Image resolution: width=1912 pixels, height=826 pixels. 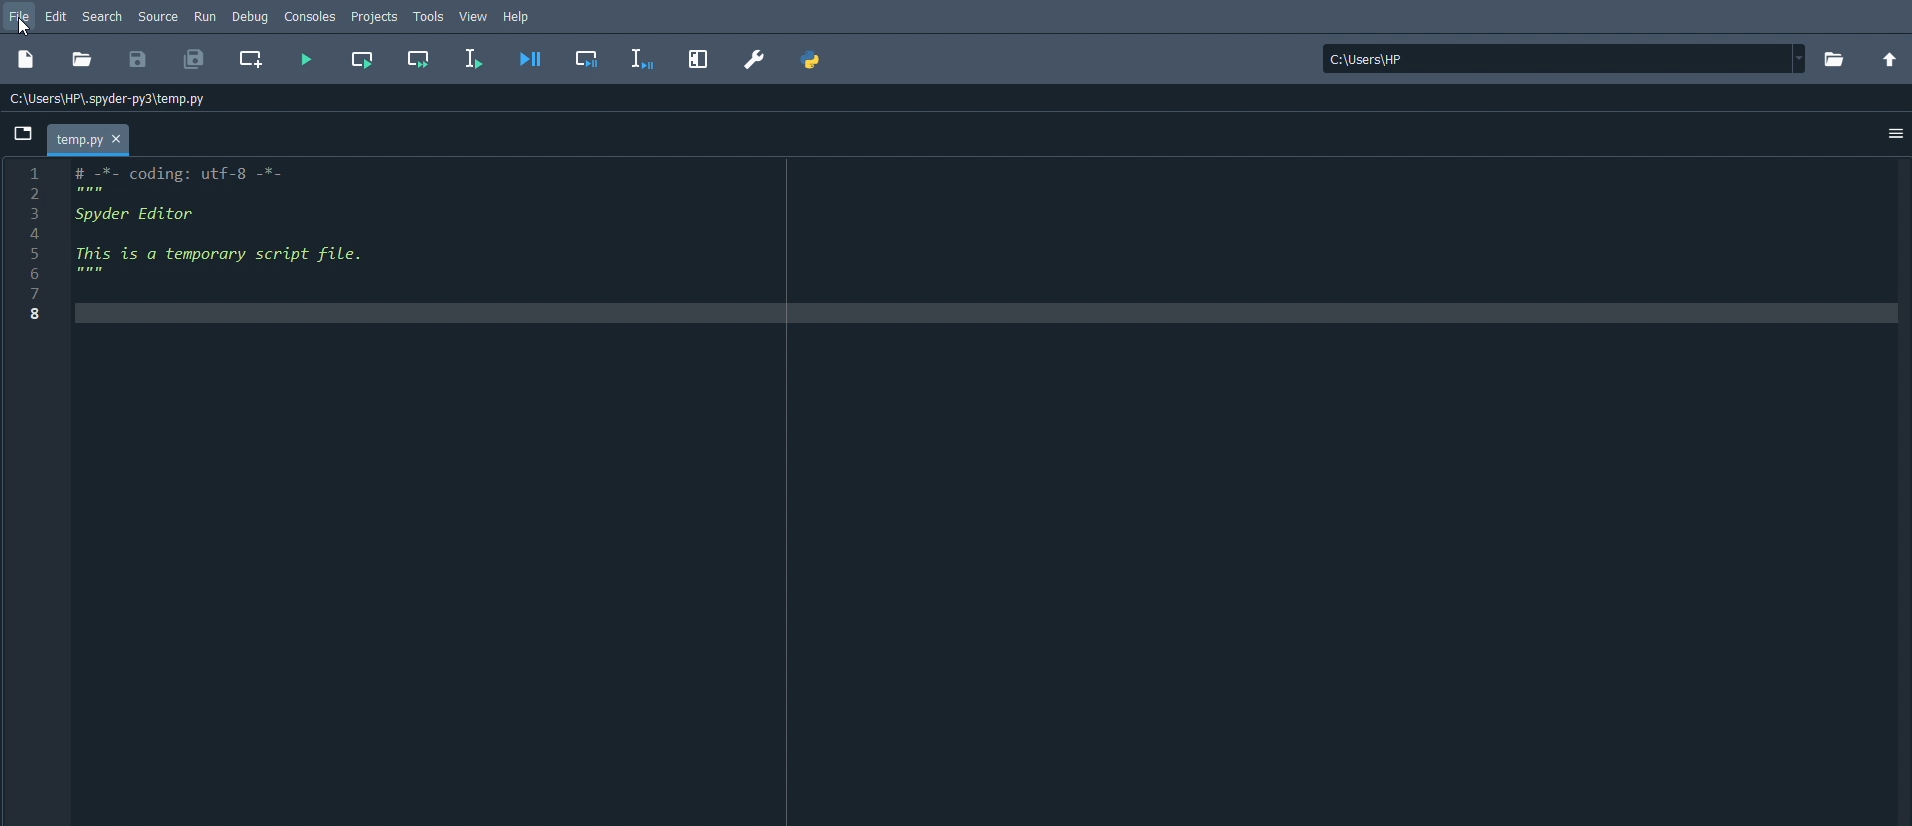 What do you see at coordinates (419, 58) in the screenshot?
I see `Run current cell and go to the next one` at bounding box center [419, 58].